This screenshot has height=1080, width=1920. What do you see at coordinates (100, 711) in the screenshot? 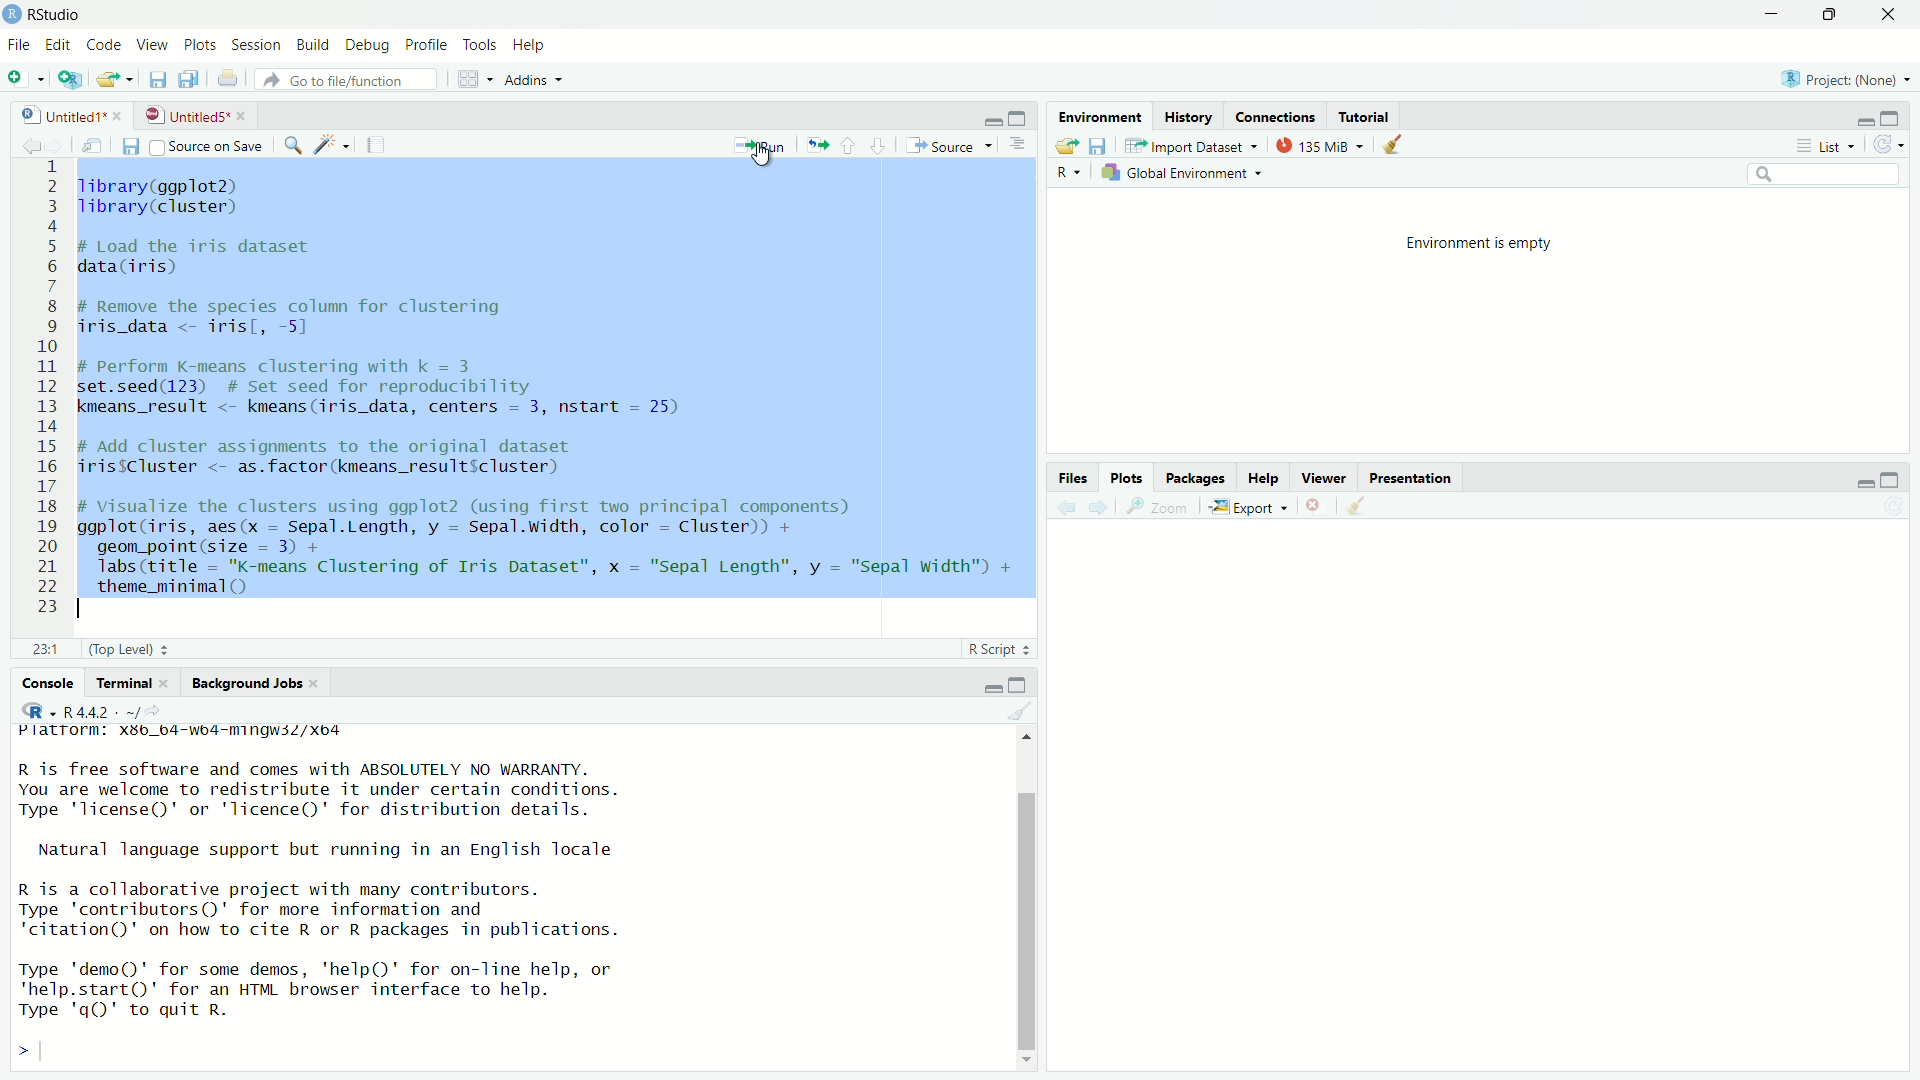
I see `R 4.4.2 . ~/` at bounding box center [100, 711].